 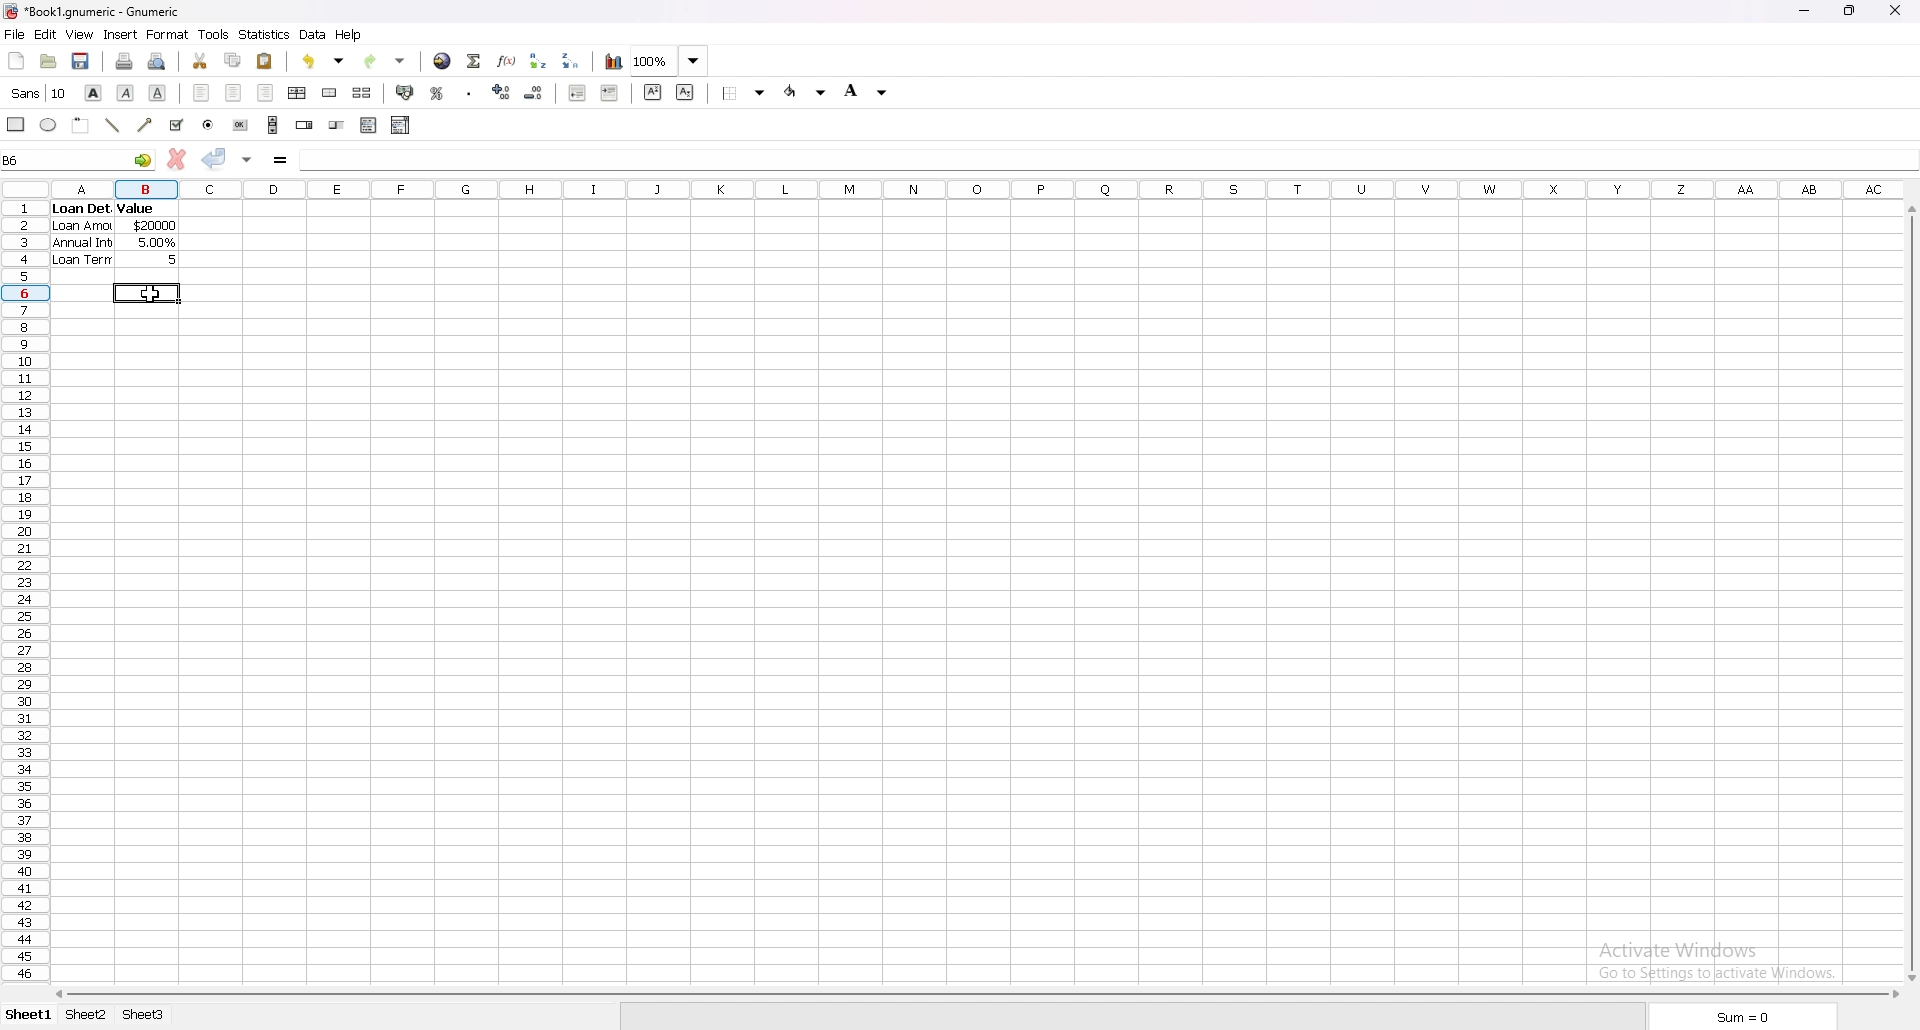 What do you see at coordinates (685, 92) in the screenshot?
I see `subscript` at bounding box center [685, 92].